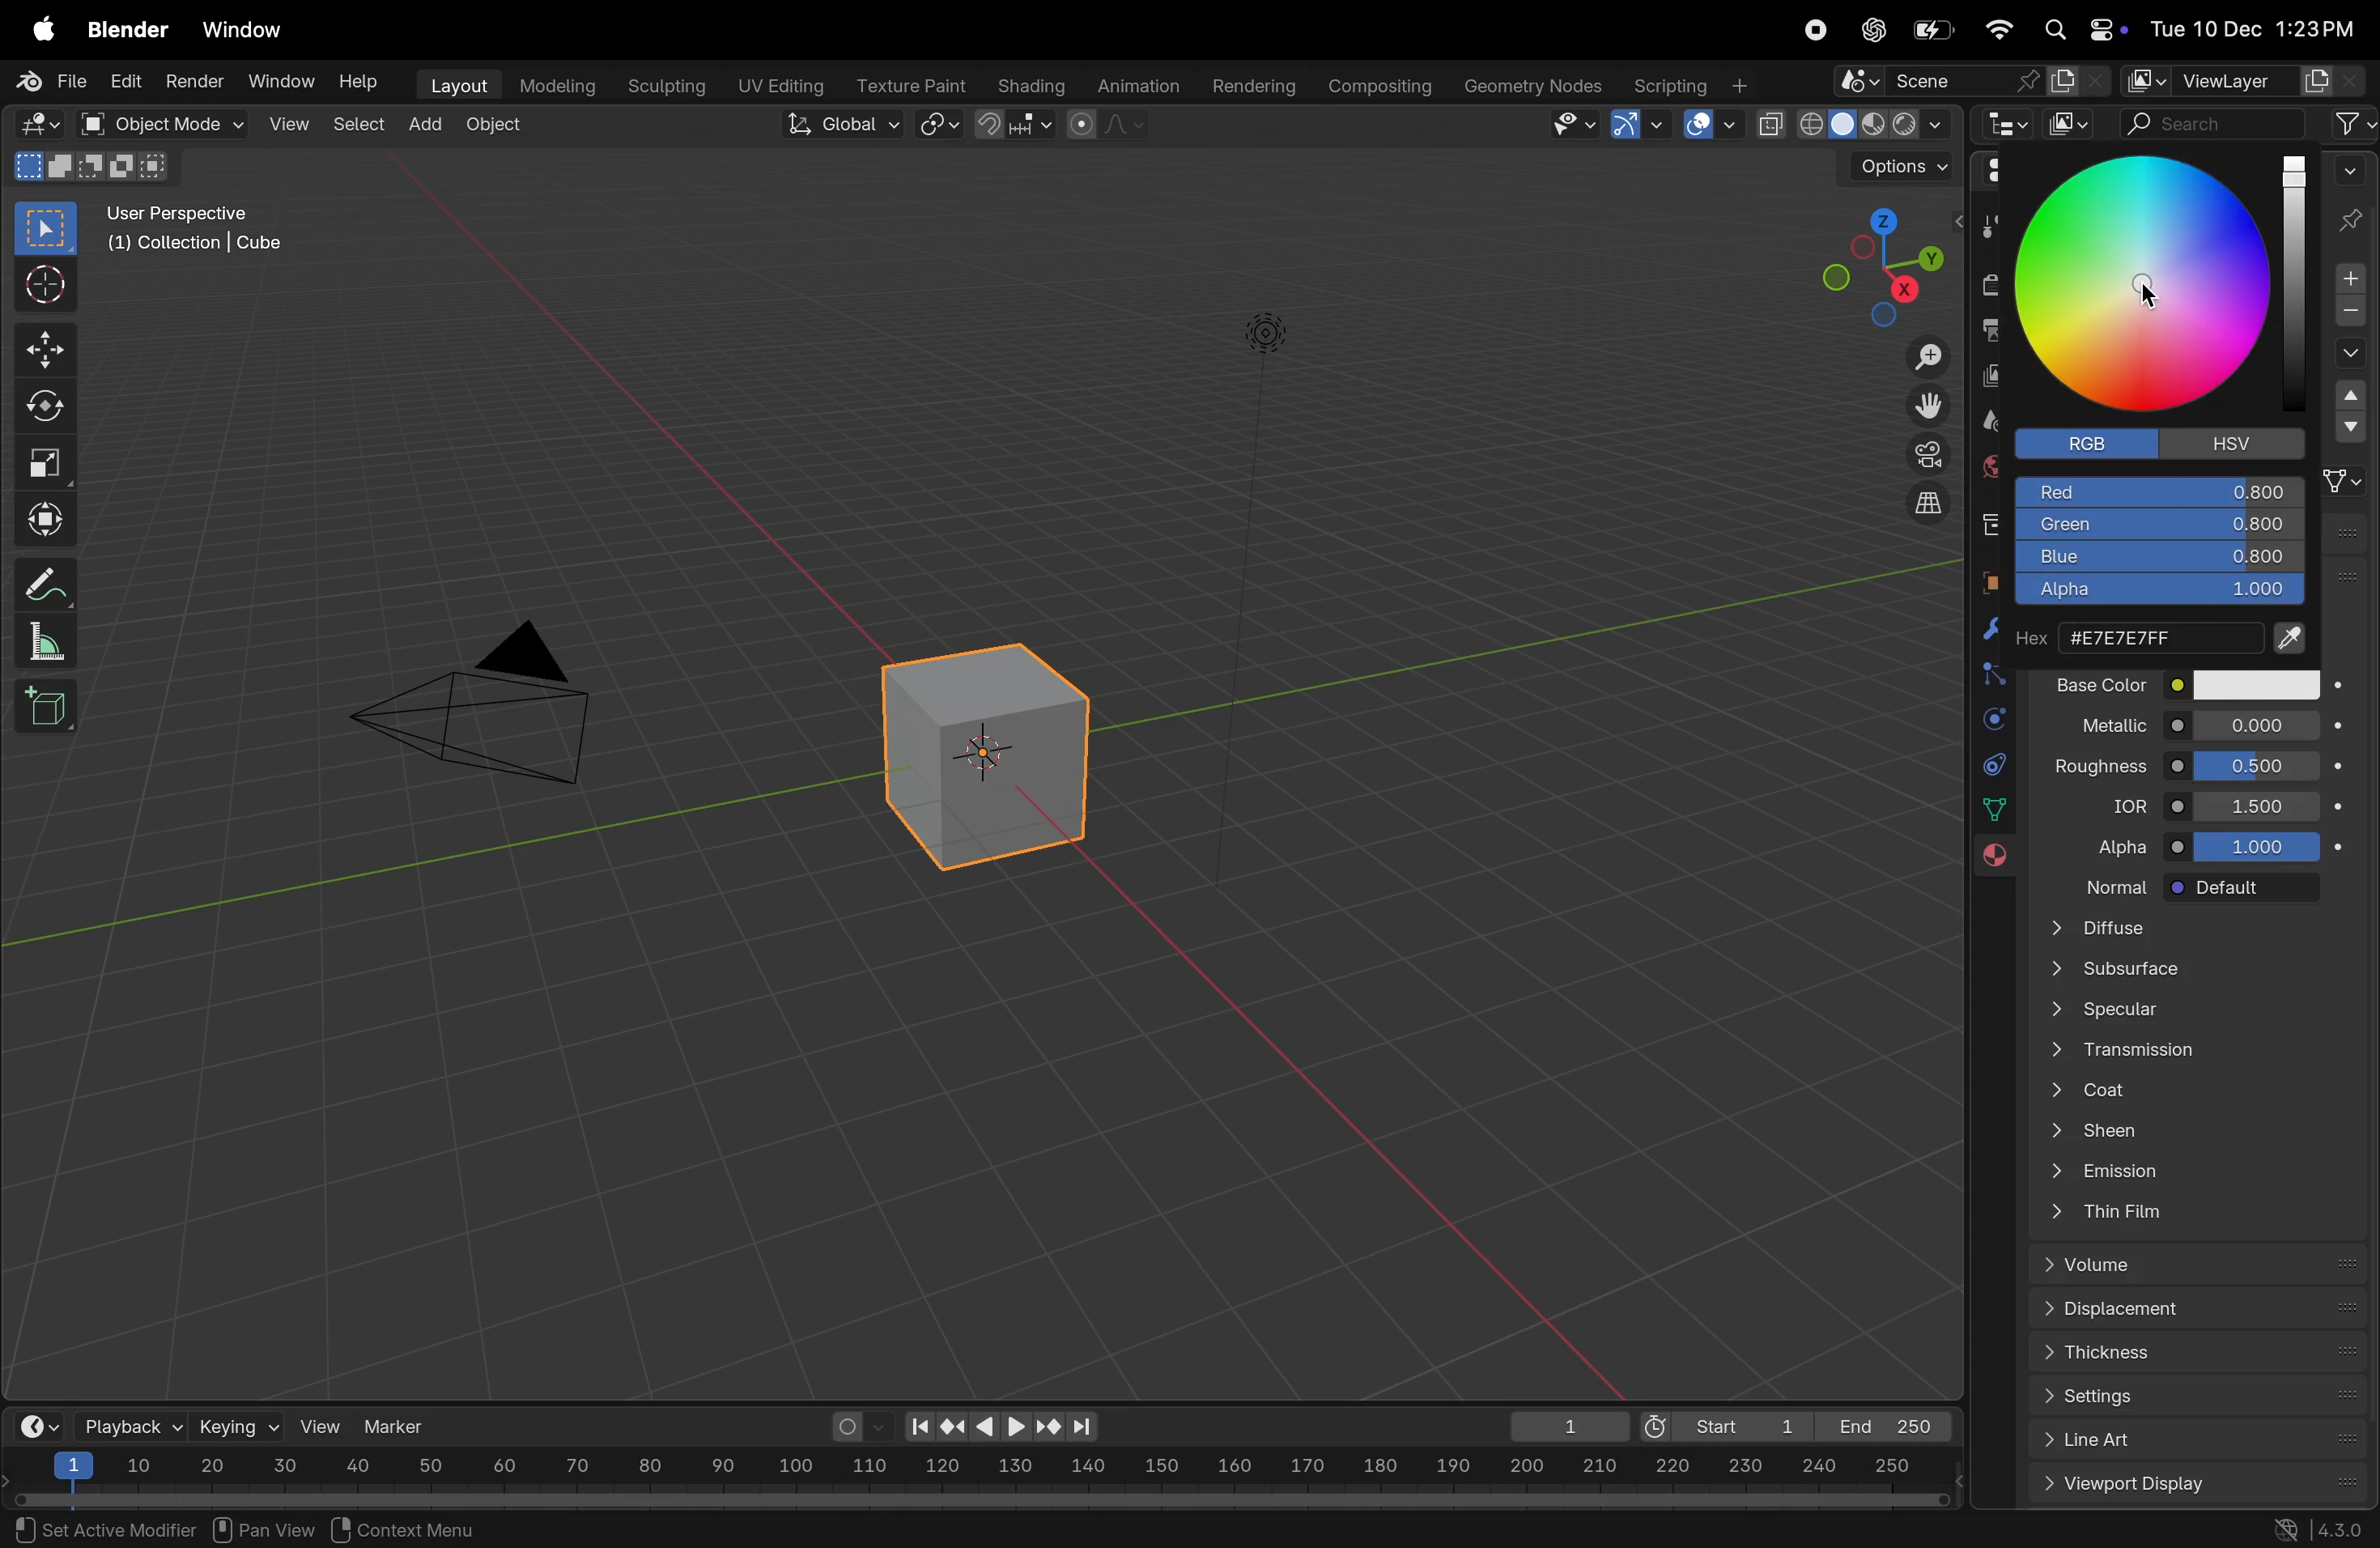  What do you see at coordinates (1641, 124) in the screenshot?
I see `show gimzo` at bounding box center [1641, 124].